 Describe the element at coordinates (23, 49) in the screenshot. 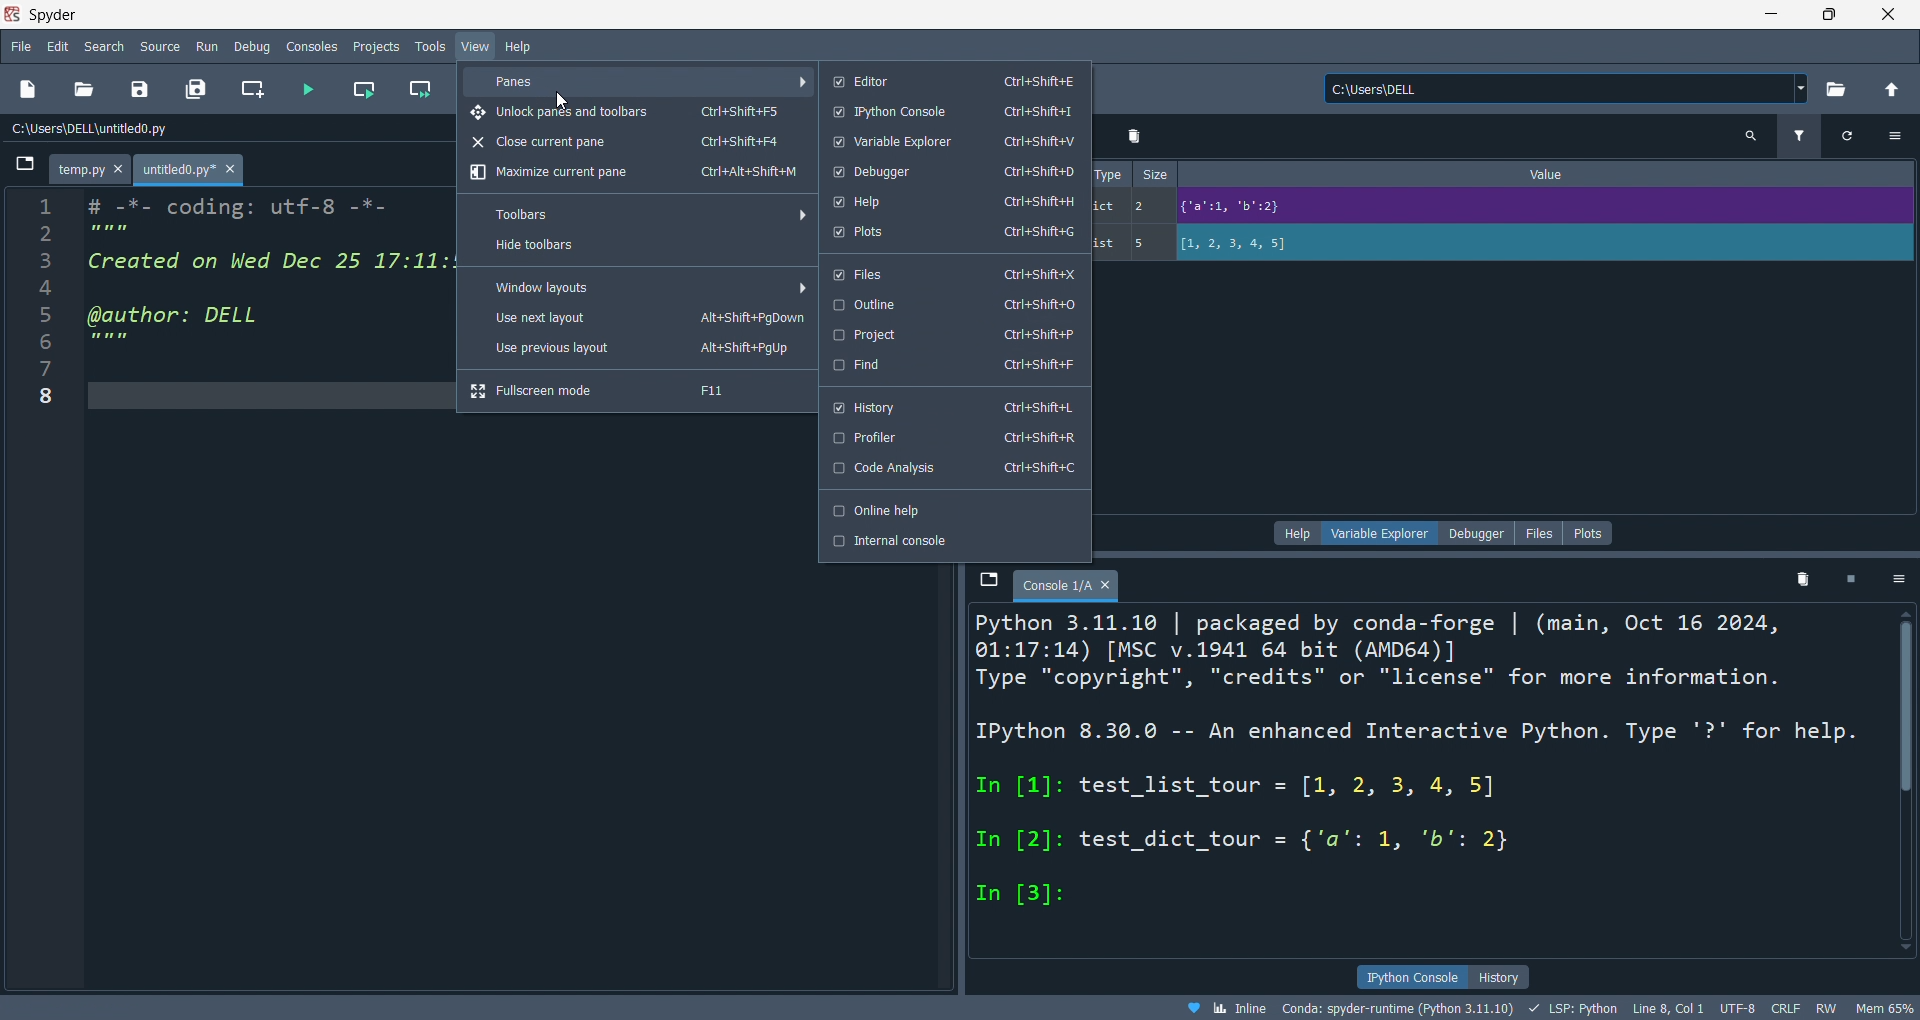

I see `file` at that location.